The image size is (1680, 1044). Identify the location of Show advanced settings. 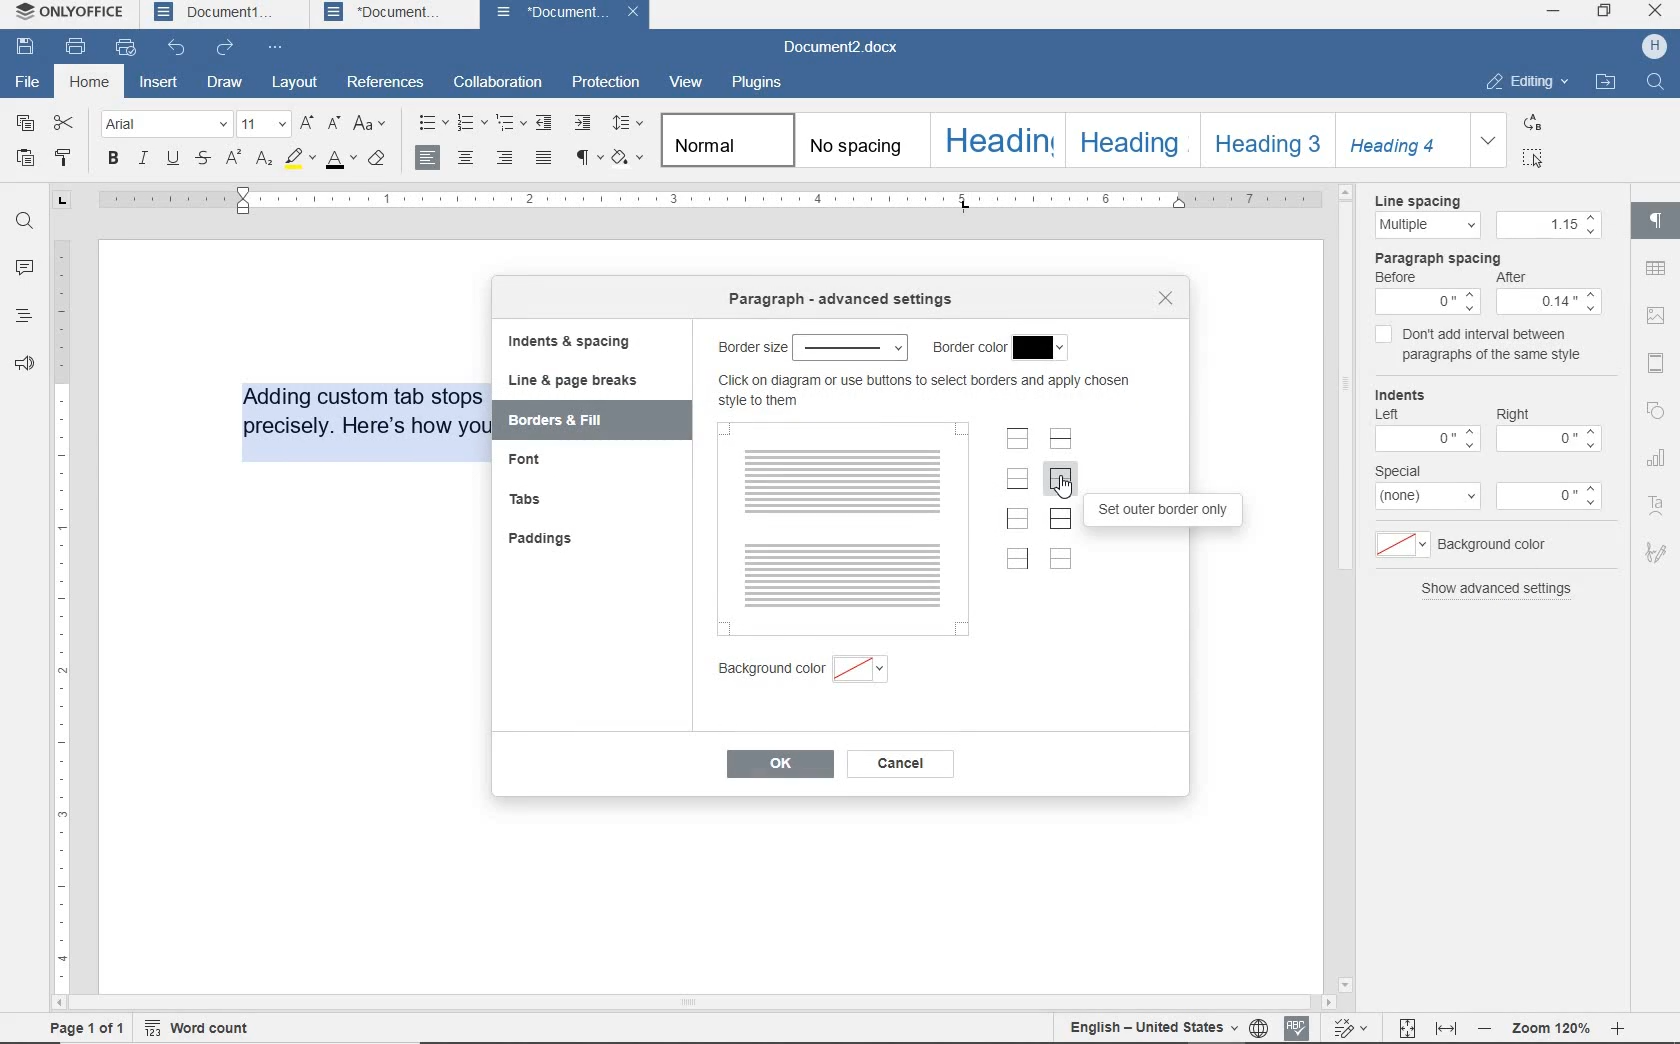
(1508, 597).